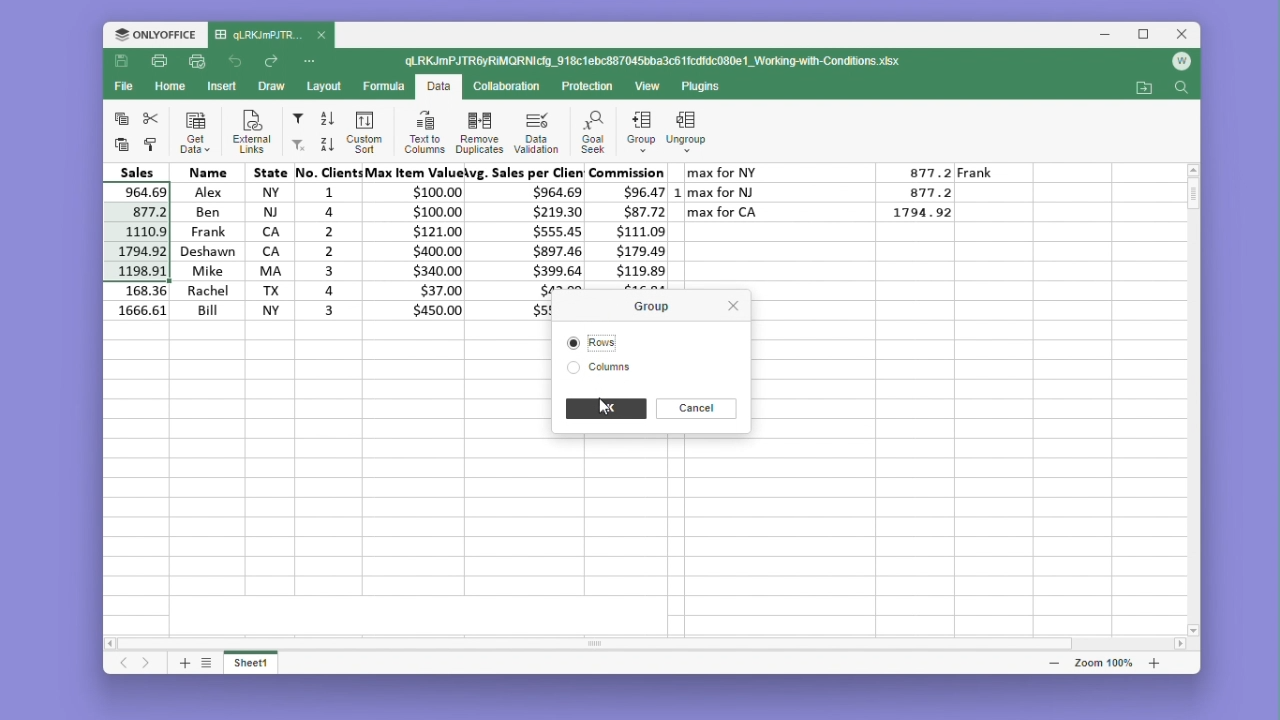 The width and height of the screenshot is (1280, 720). Describe the element at coordinates (591, 132) in the screenshot. I see `Goal seek` at that location.